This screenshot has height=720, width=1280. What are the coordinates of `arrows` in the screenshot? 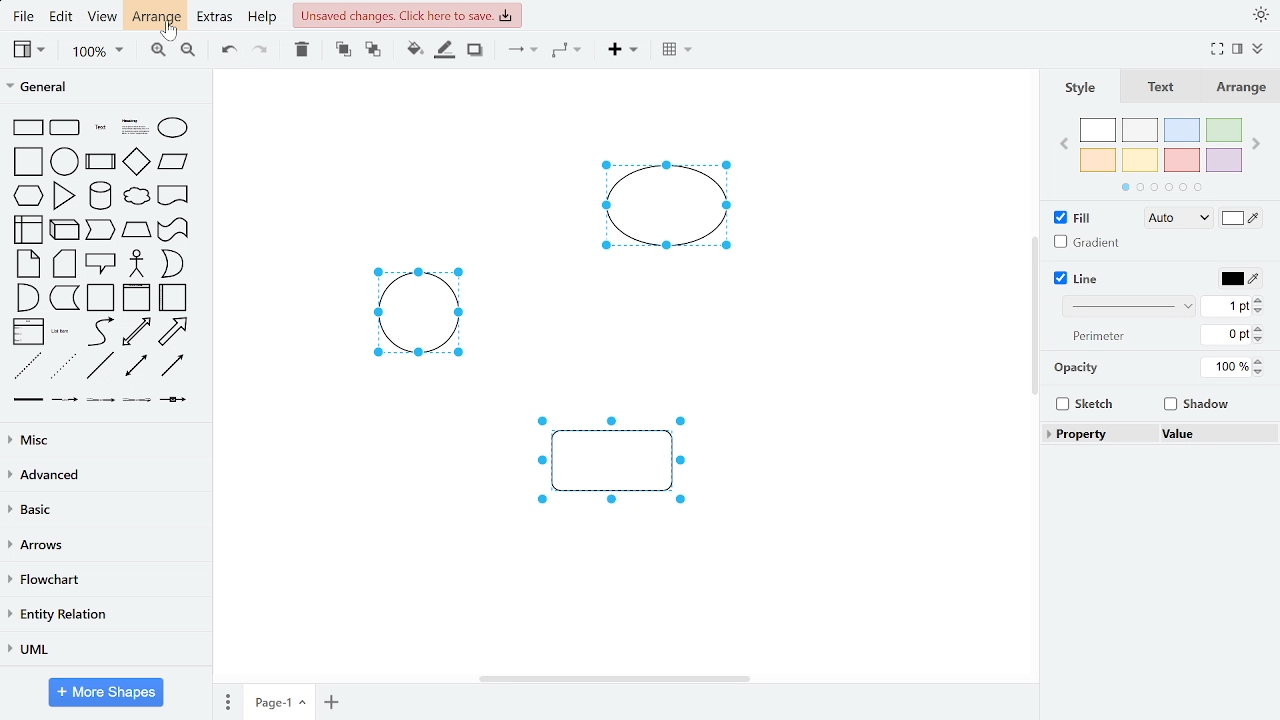 It's located at (103, 546).